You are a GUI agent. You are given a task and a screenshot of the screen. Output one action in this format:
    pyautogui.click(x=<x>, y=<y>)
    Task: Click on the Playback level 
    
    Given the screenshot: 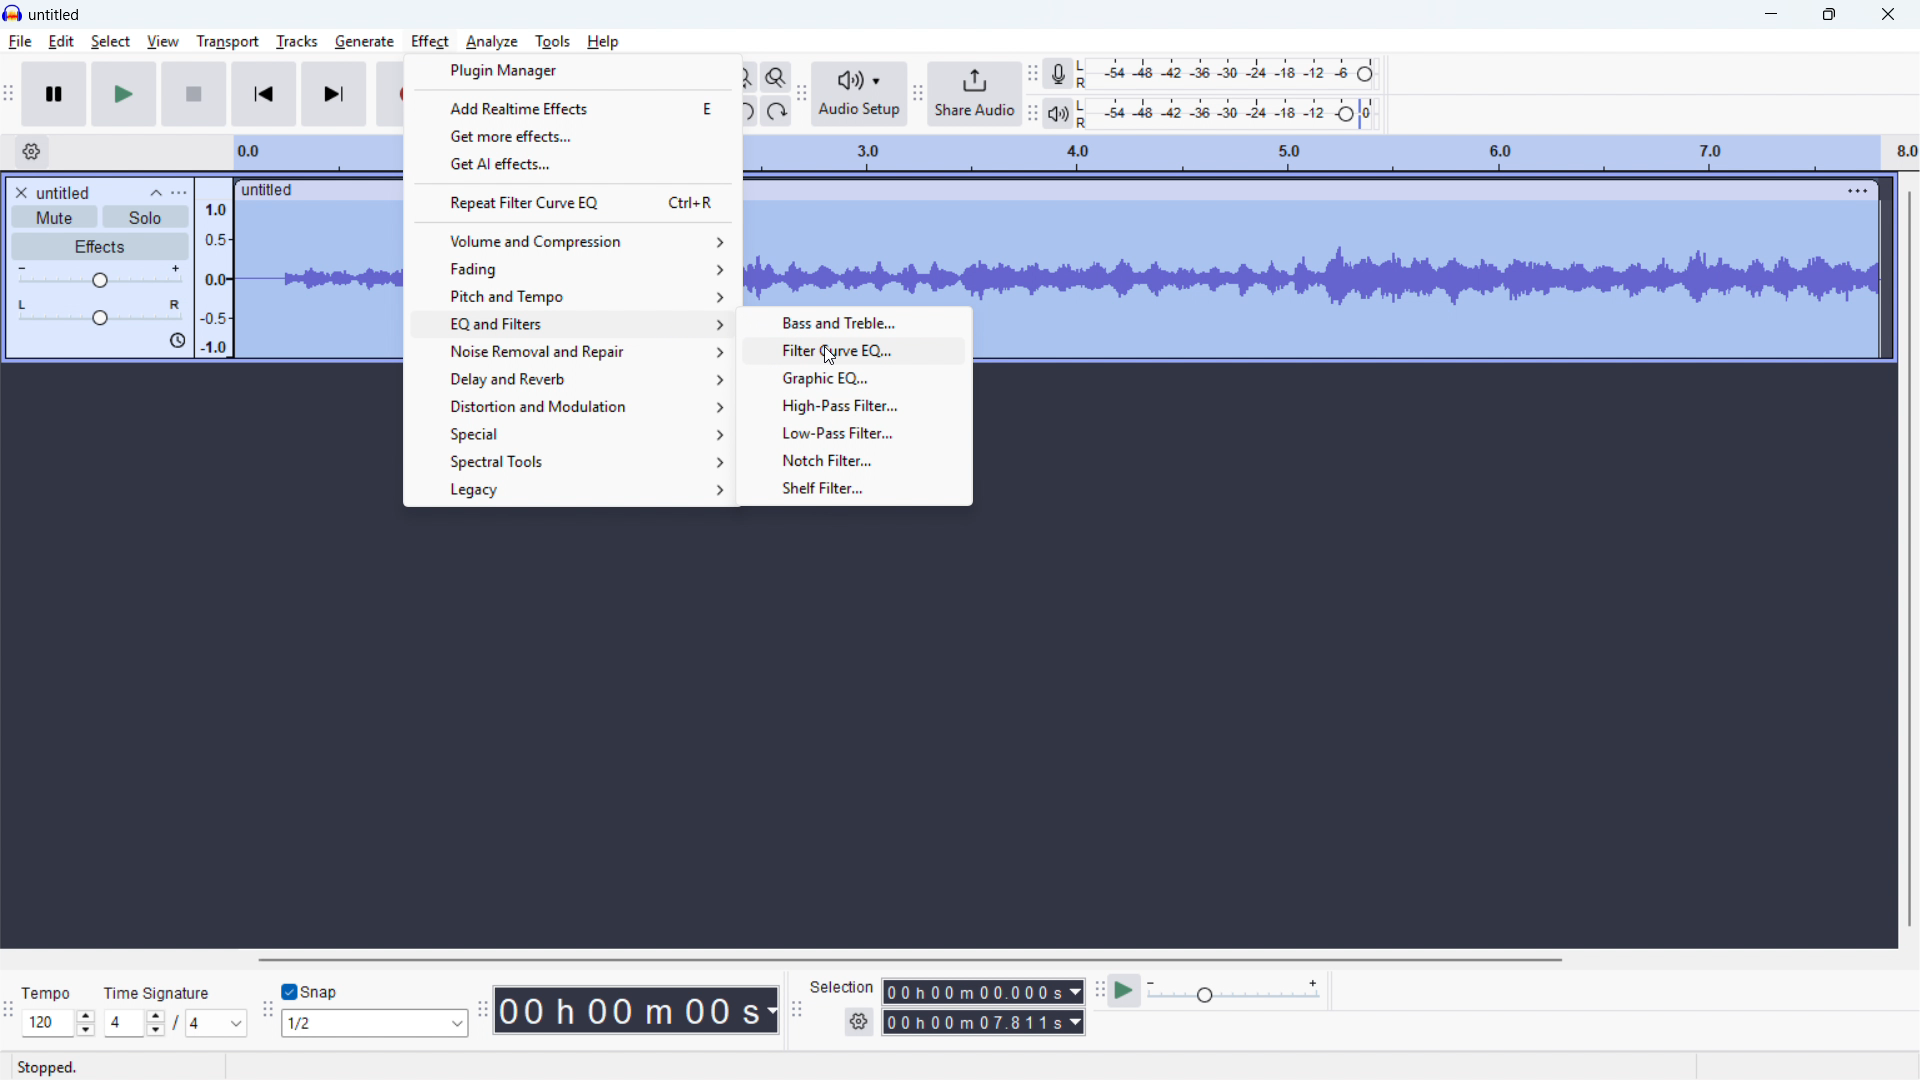 What is the action you would take?
    pyautogui.click(x=1225, y=114)
    